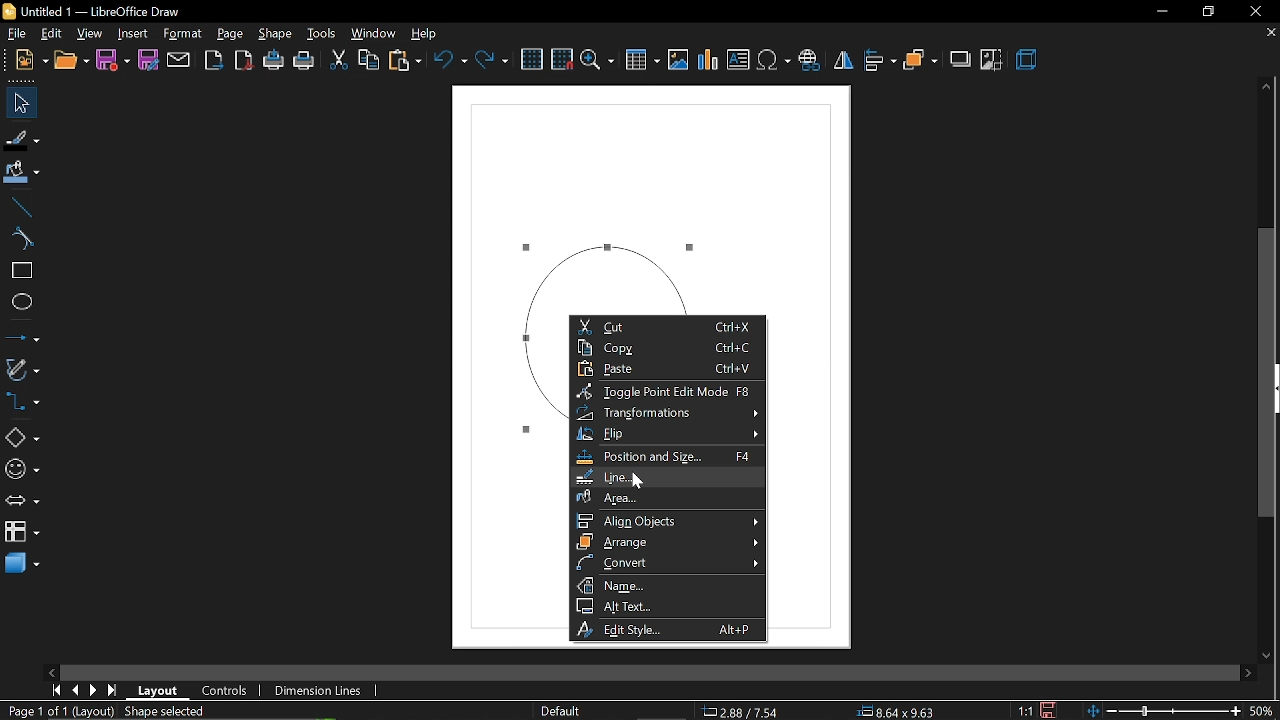  What do you see at coordinates (15, 34) in the screenshot?
I see `file` at bounding box center [15, 34].